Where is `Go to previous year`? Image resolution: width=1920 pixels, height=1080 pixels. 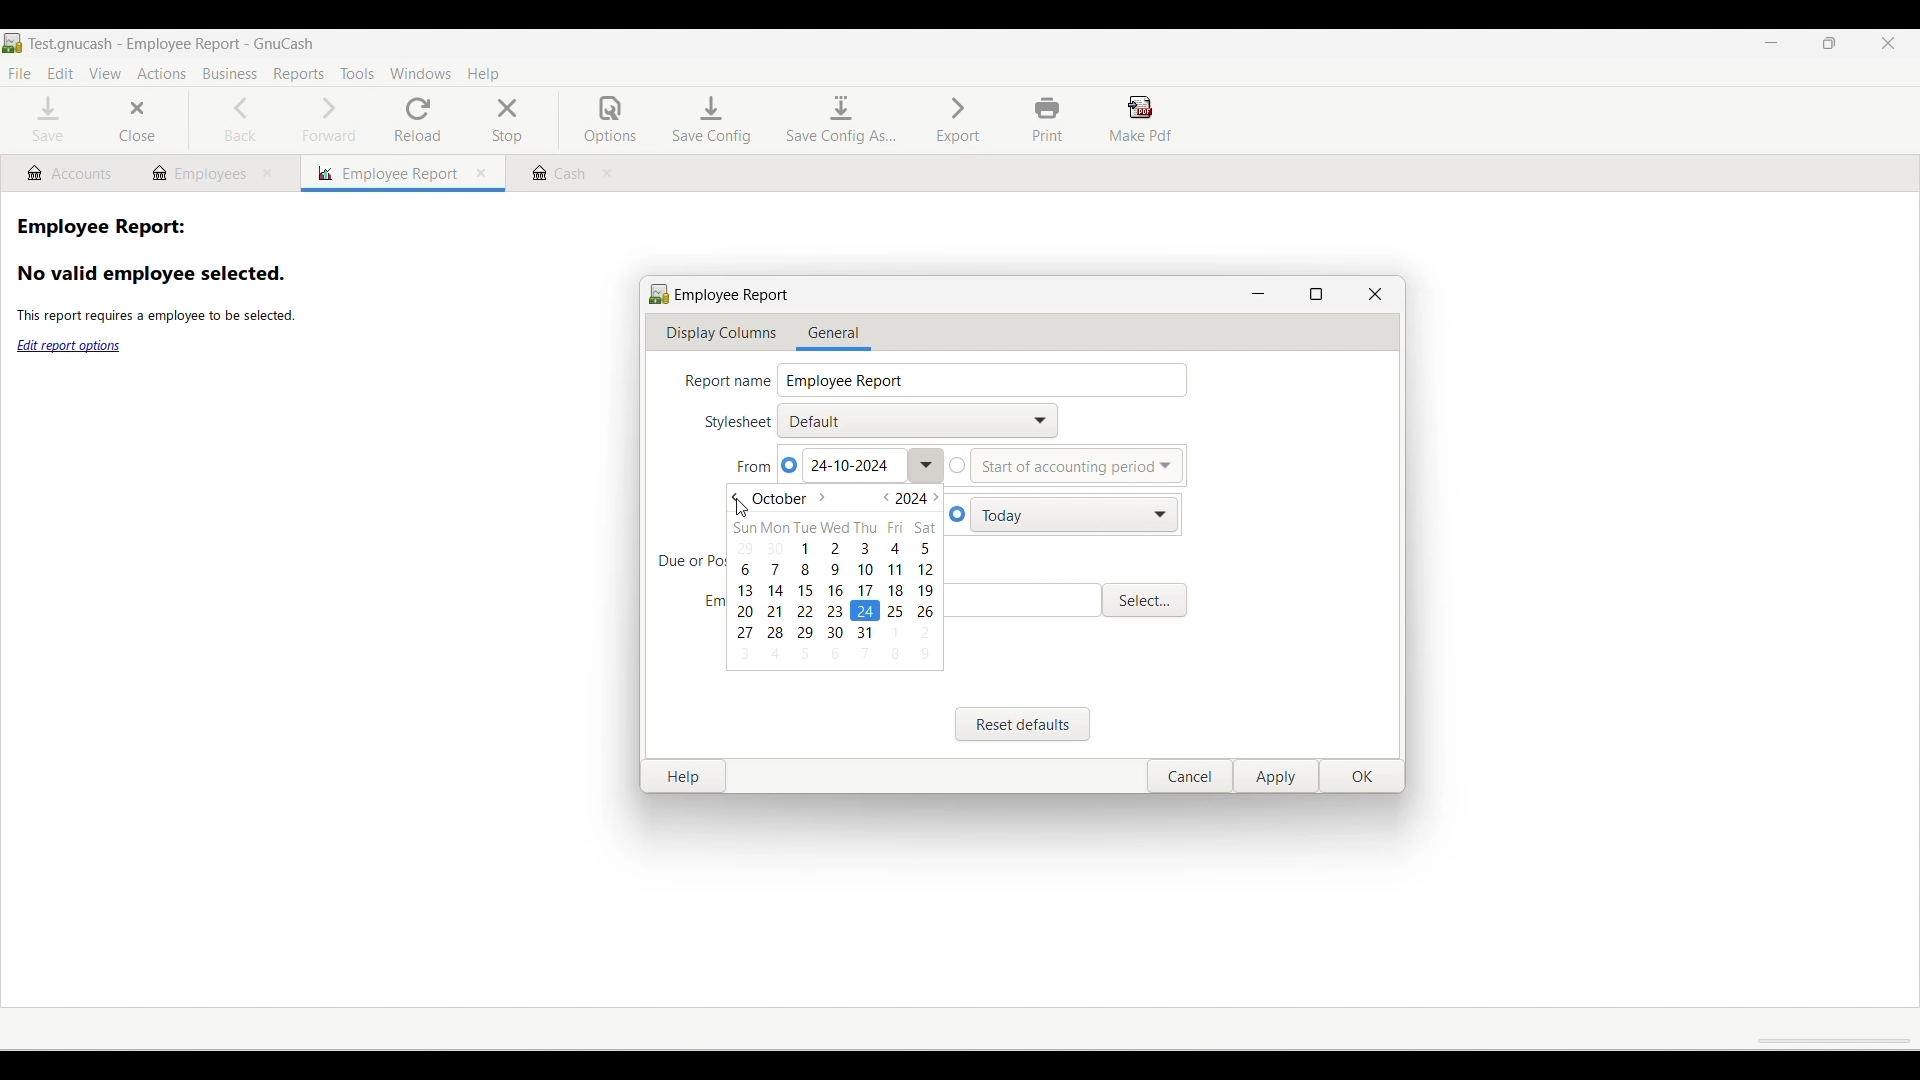 Go to previous year is located at coordinates (889, 497).